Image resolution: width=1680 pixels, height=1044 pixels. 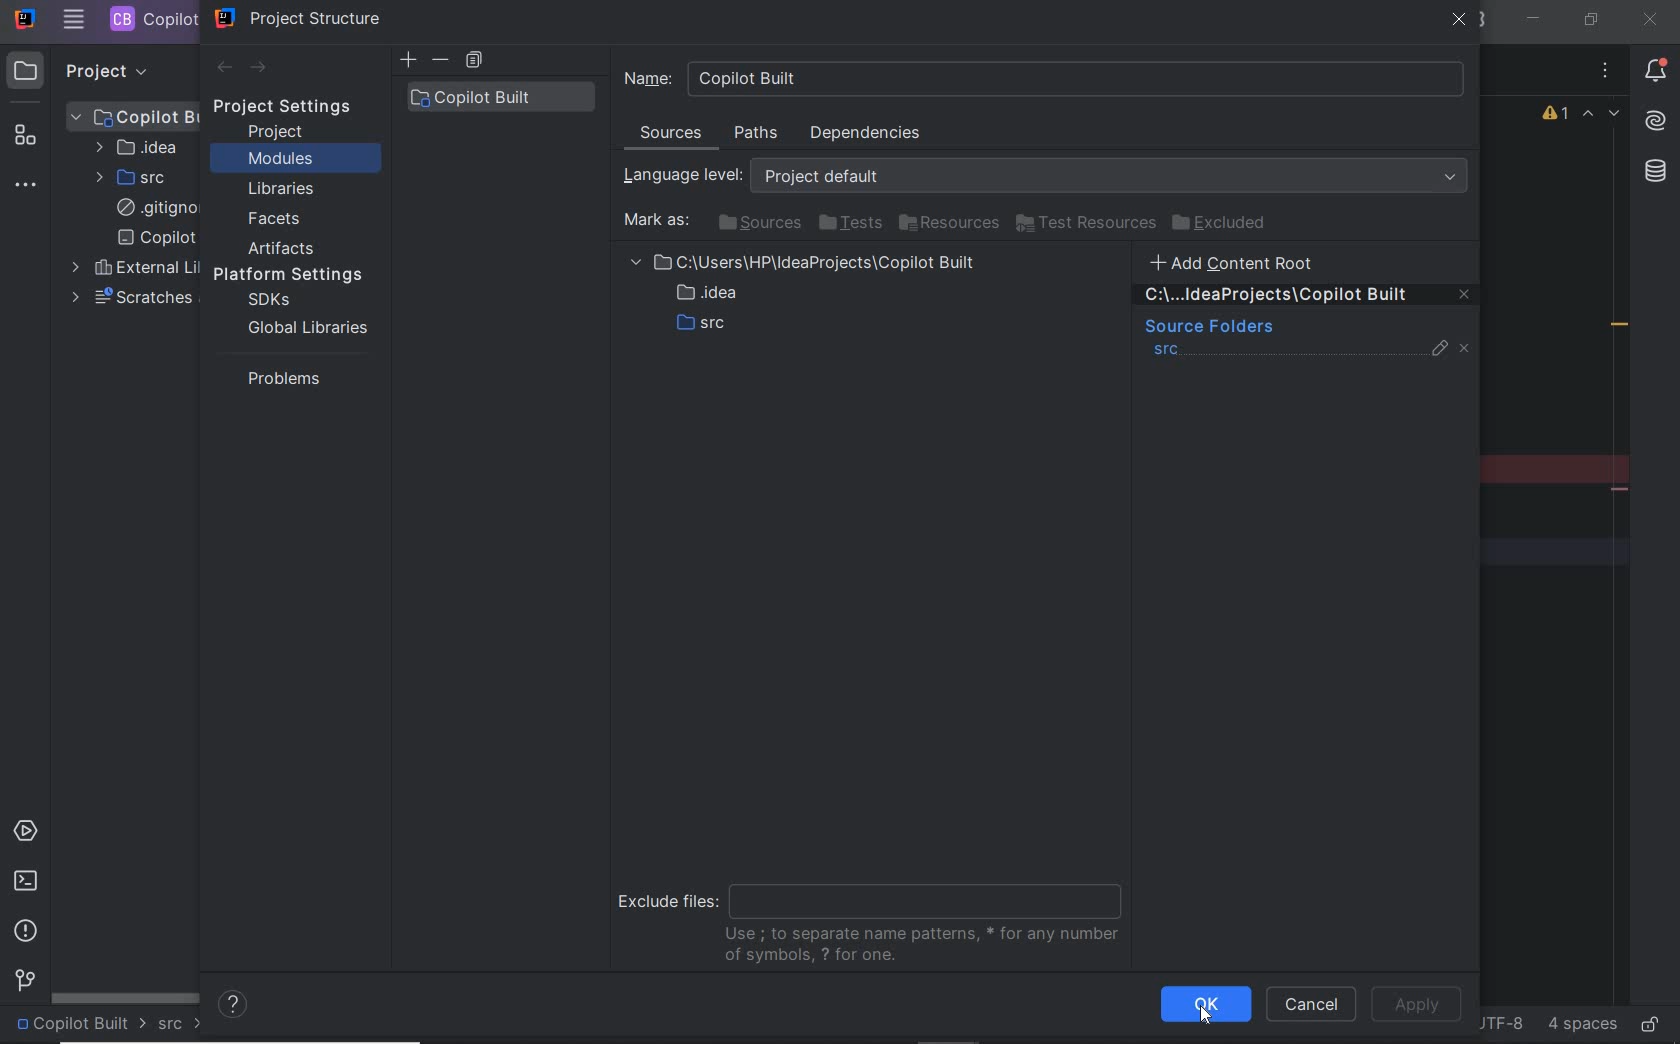 What do you see at coordinates (279, 378) in the screenshot?
I see `problems` at bounding box center [279, 378].